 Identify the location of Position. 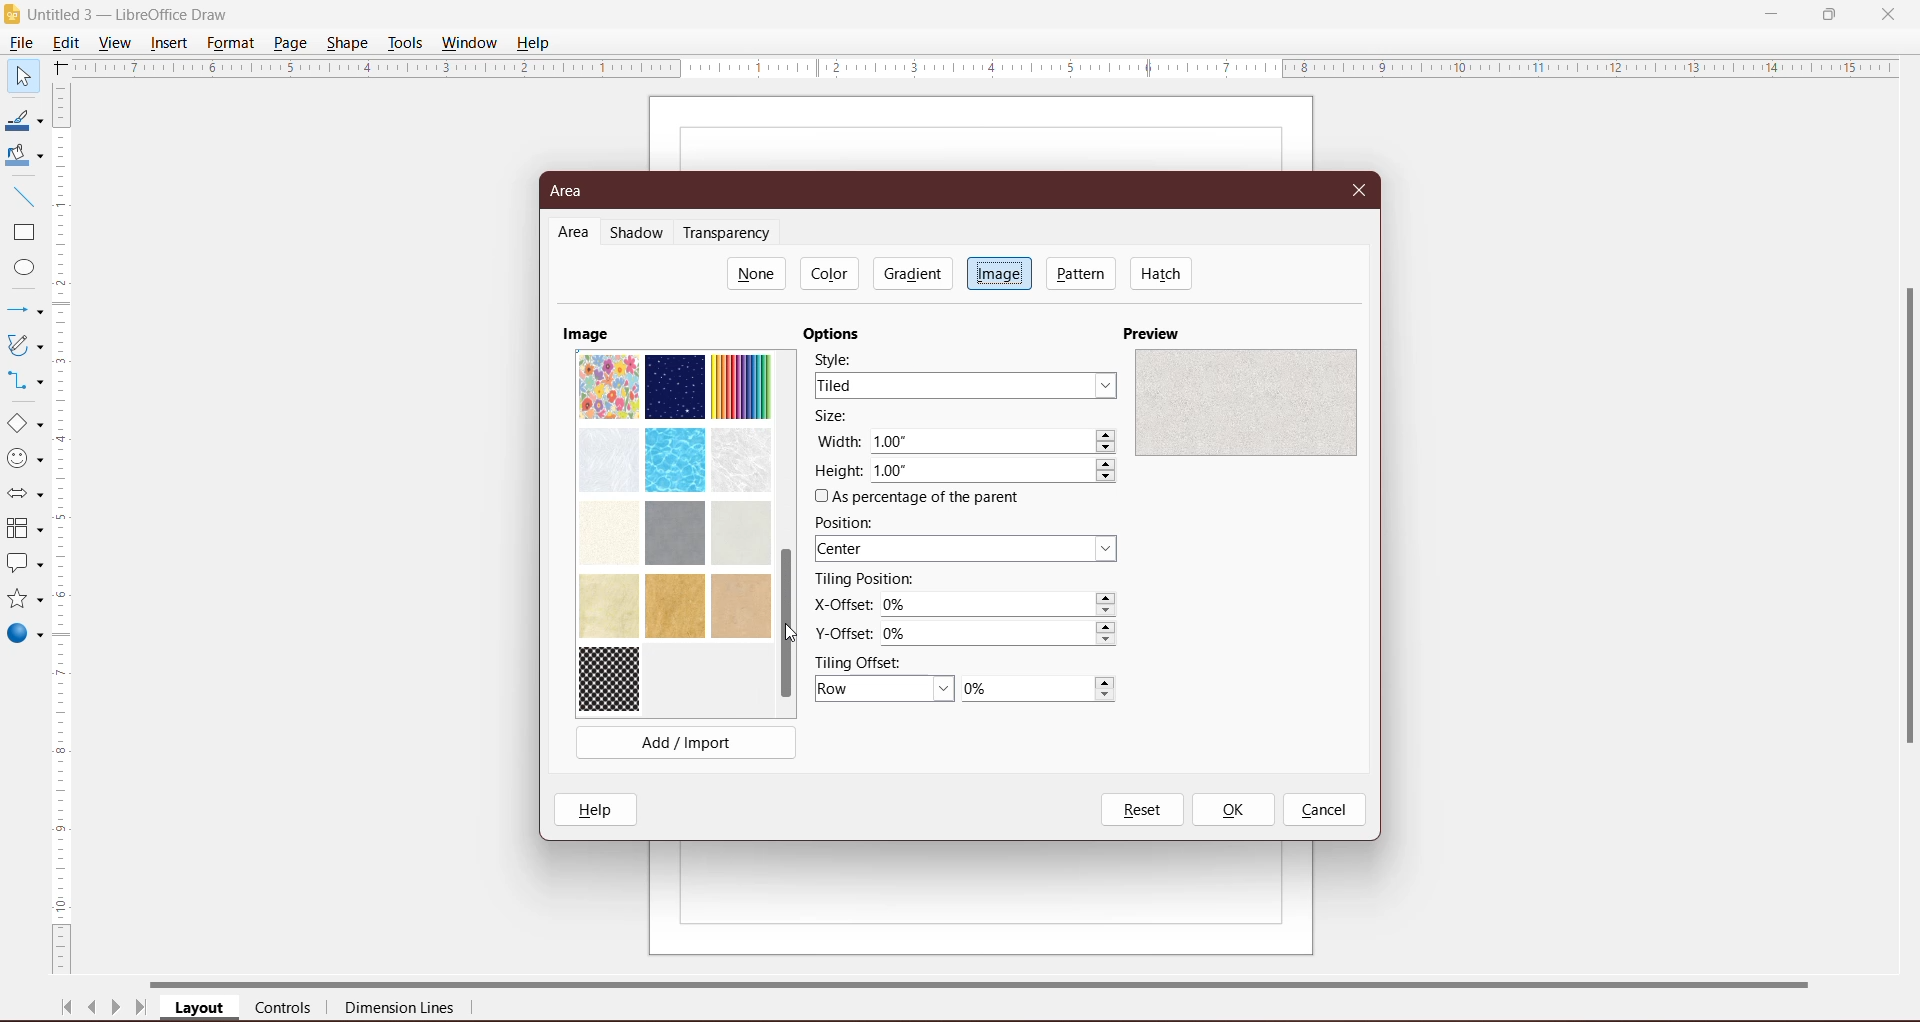
(850, 522).